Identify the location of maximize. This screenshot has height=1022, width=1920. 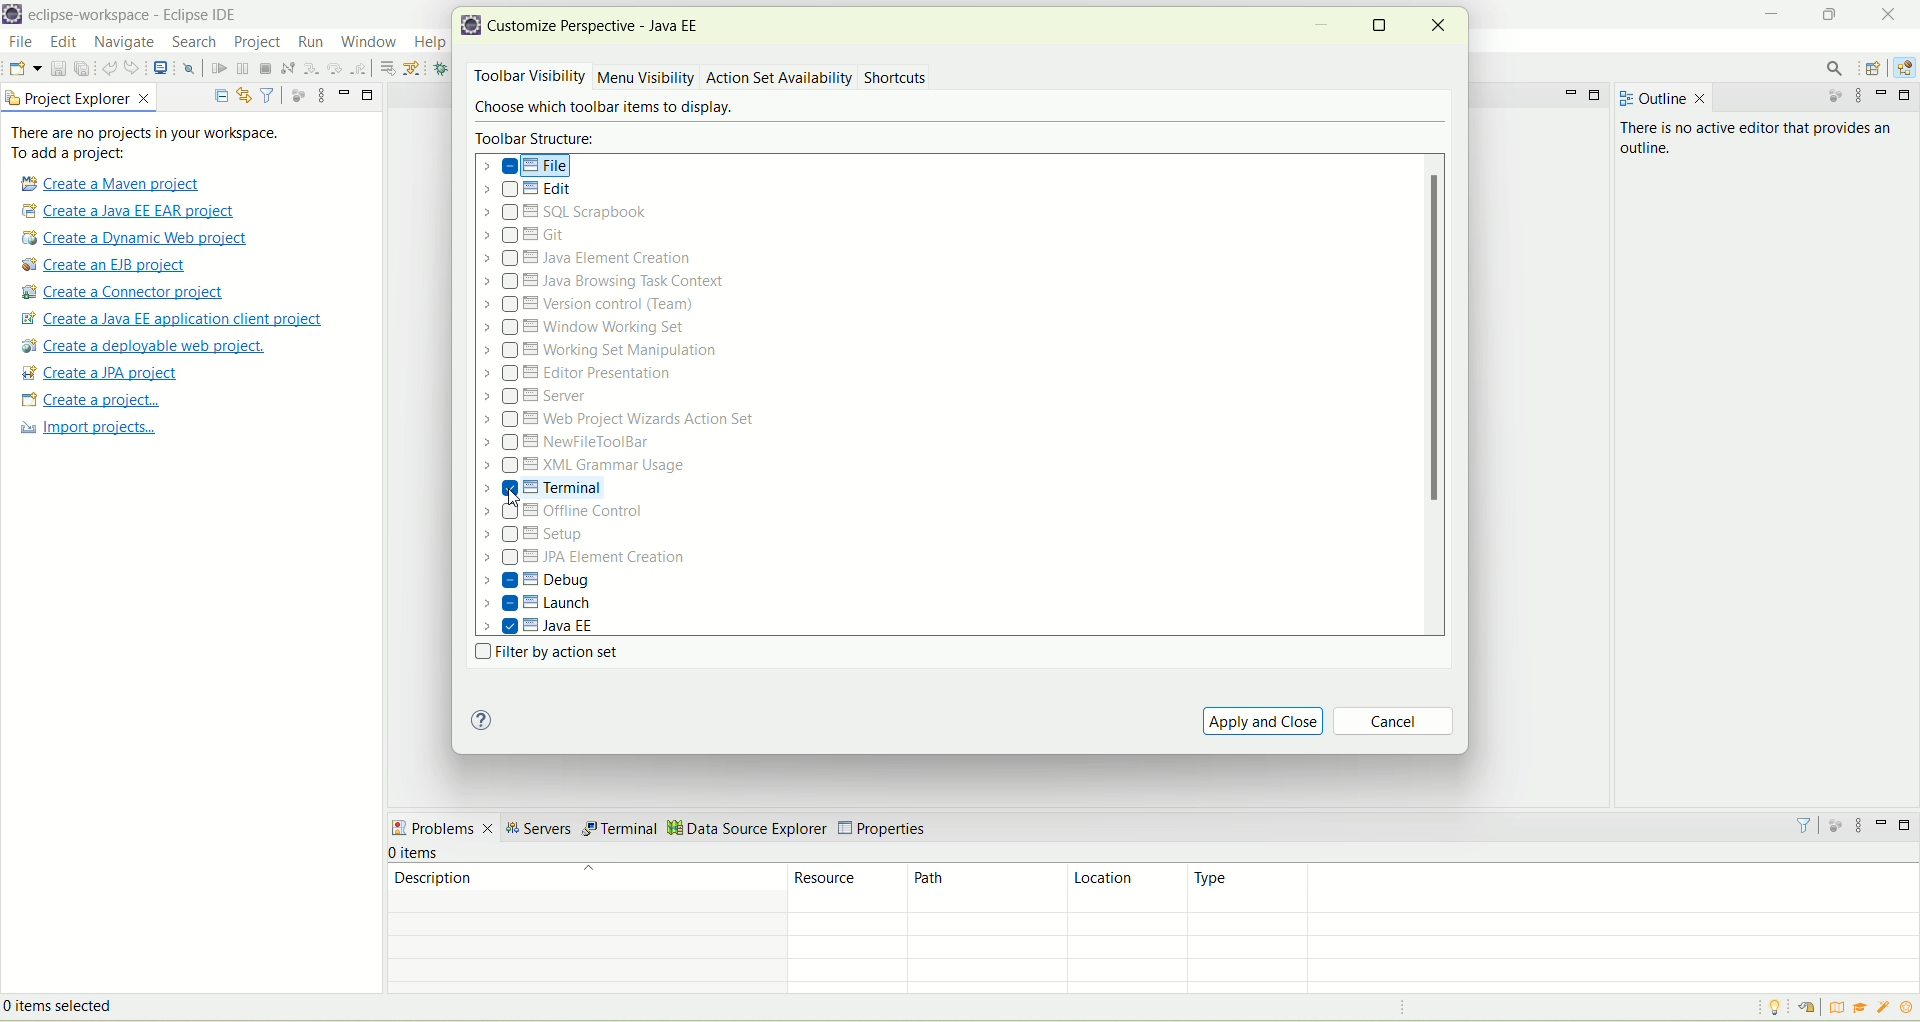
(1906, 825).